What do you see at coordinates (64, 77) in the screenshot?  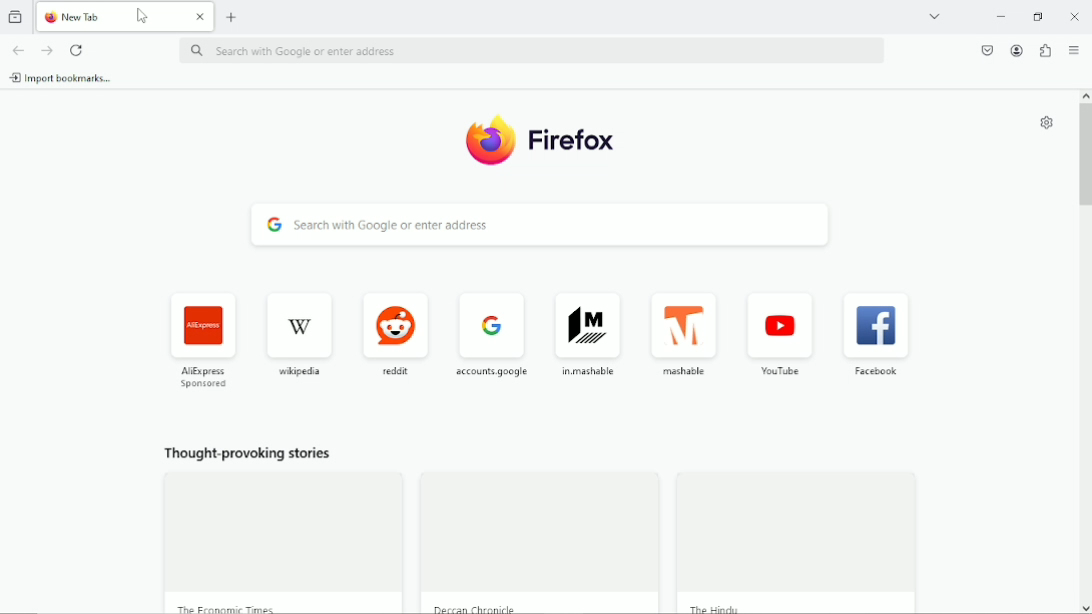 I see `import bookmarks` at bounding box center [64, 77].